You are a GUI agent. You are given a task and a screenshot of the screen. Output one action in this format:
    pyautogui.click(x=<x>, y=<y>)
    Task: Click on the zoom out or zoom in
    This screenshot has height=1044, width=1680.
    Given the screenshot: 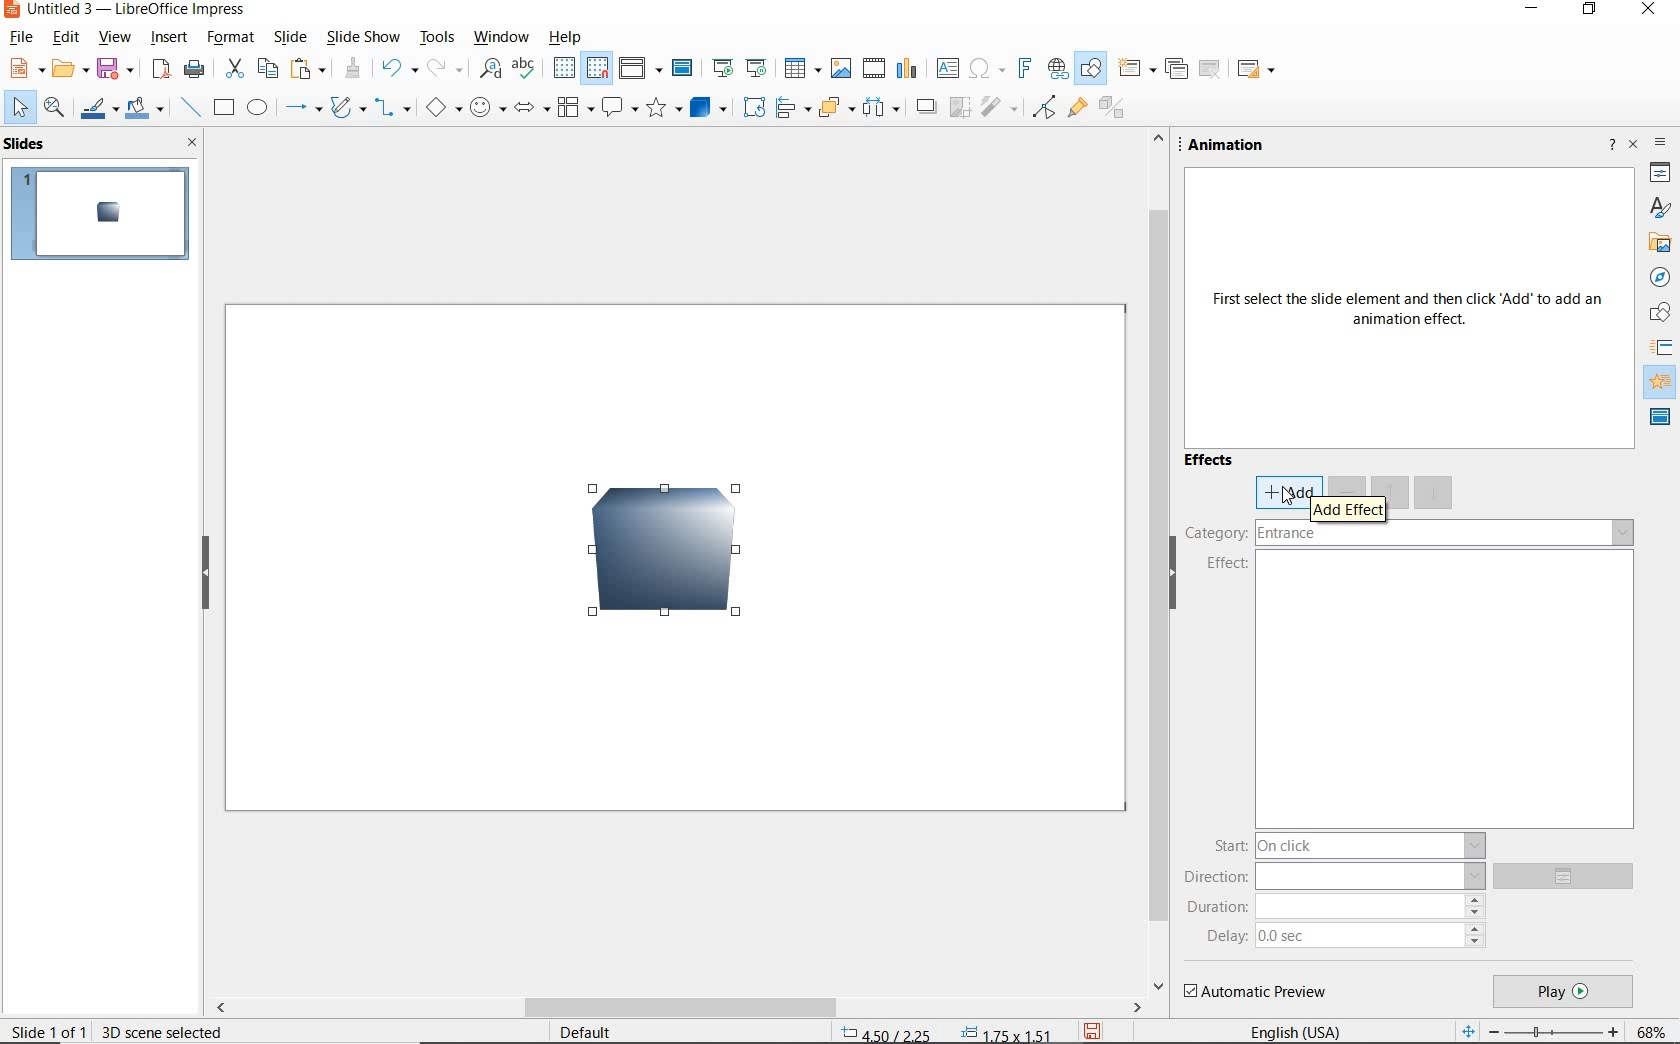 What is the action you would take?
    pyautogui.click(x=1537, y=1030)
    